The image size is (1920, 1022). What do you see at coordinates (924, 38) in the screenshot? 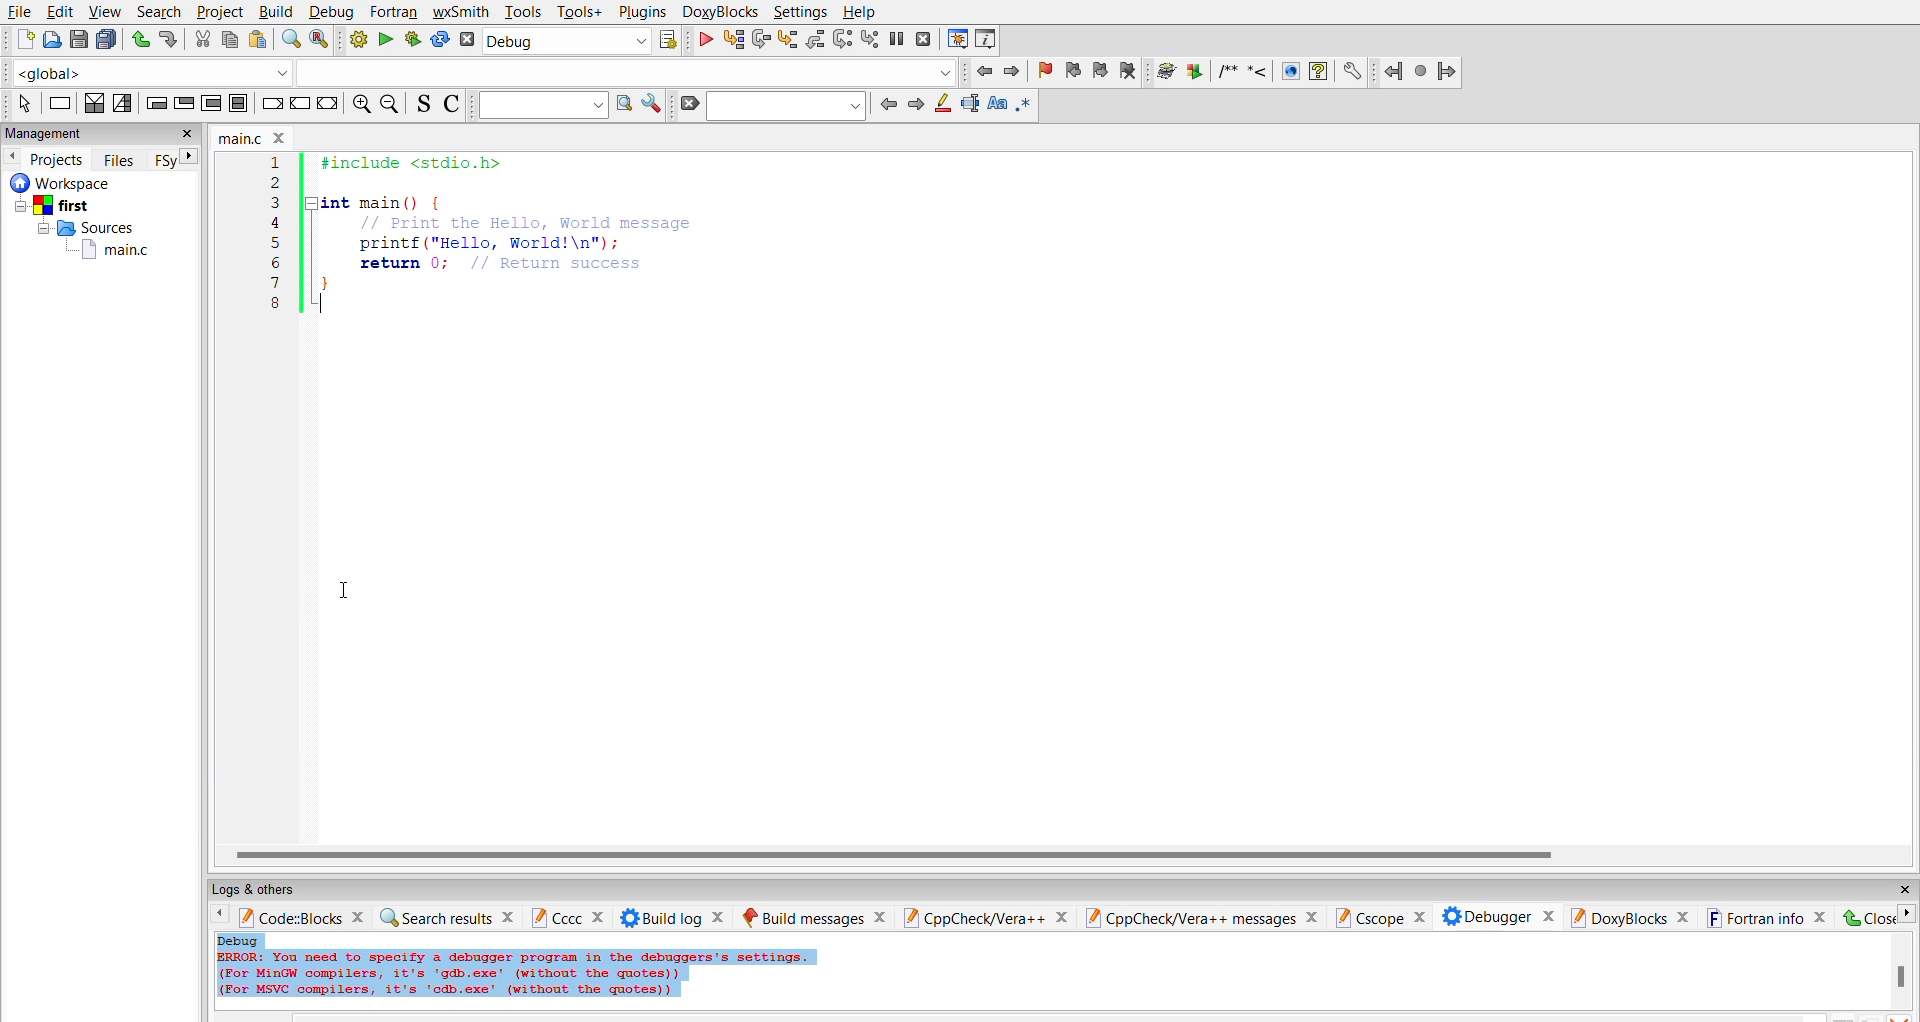
I see `stop debugger` at bounding box center [924, 38].